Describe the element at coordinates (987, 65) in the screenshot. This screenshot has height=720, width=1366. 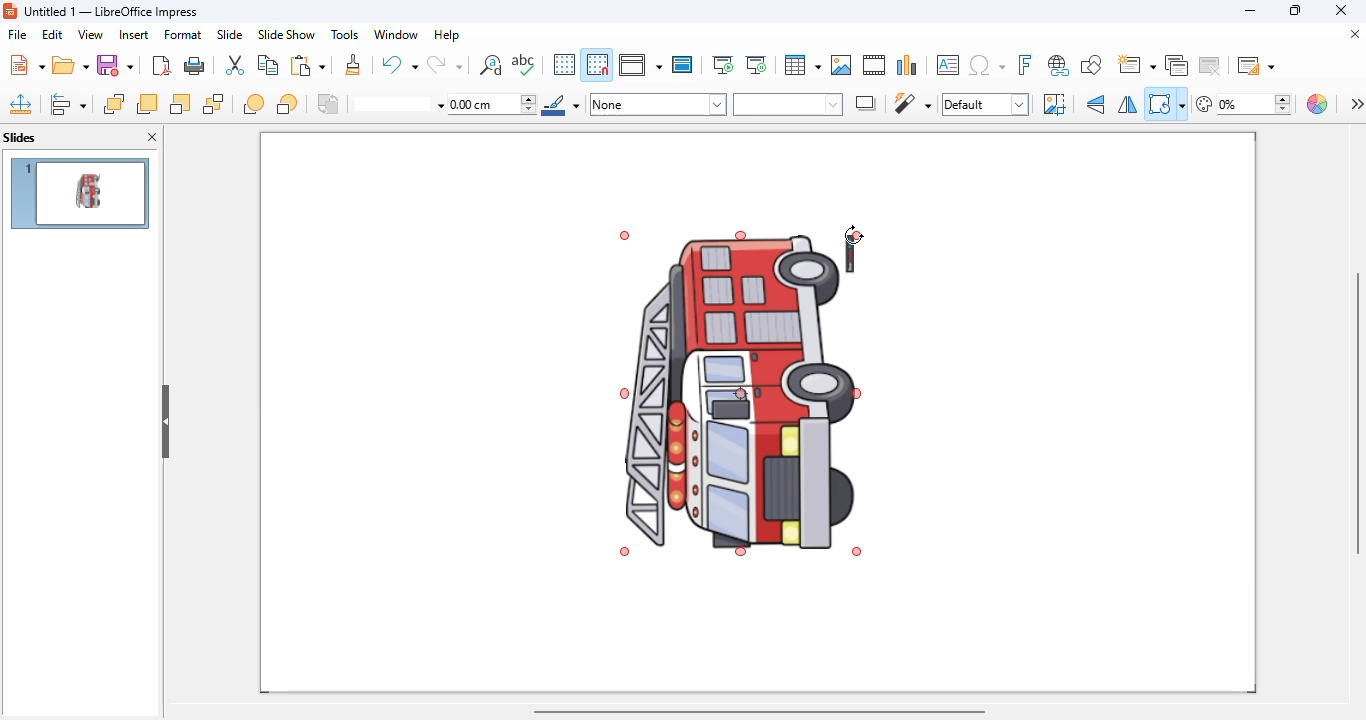
I see `insert special characters` at that location.